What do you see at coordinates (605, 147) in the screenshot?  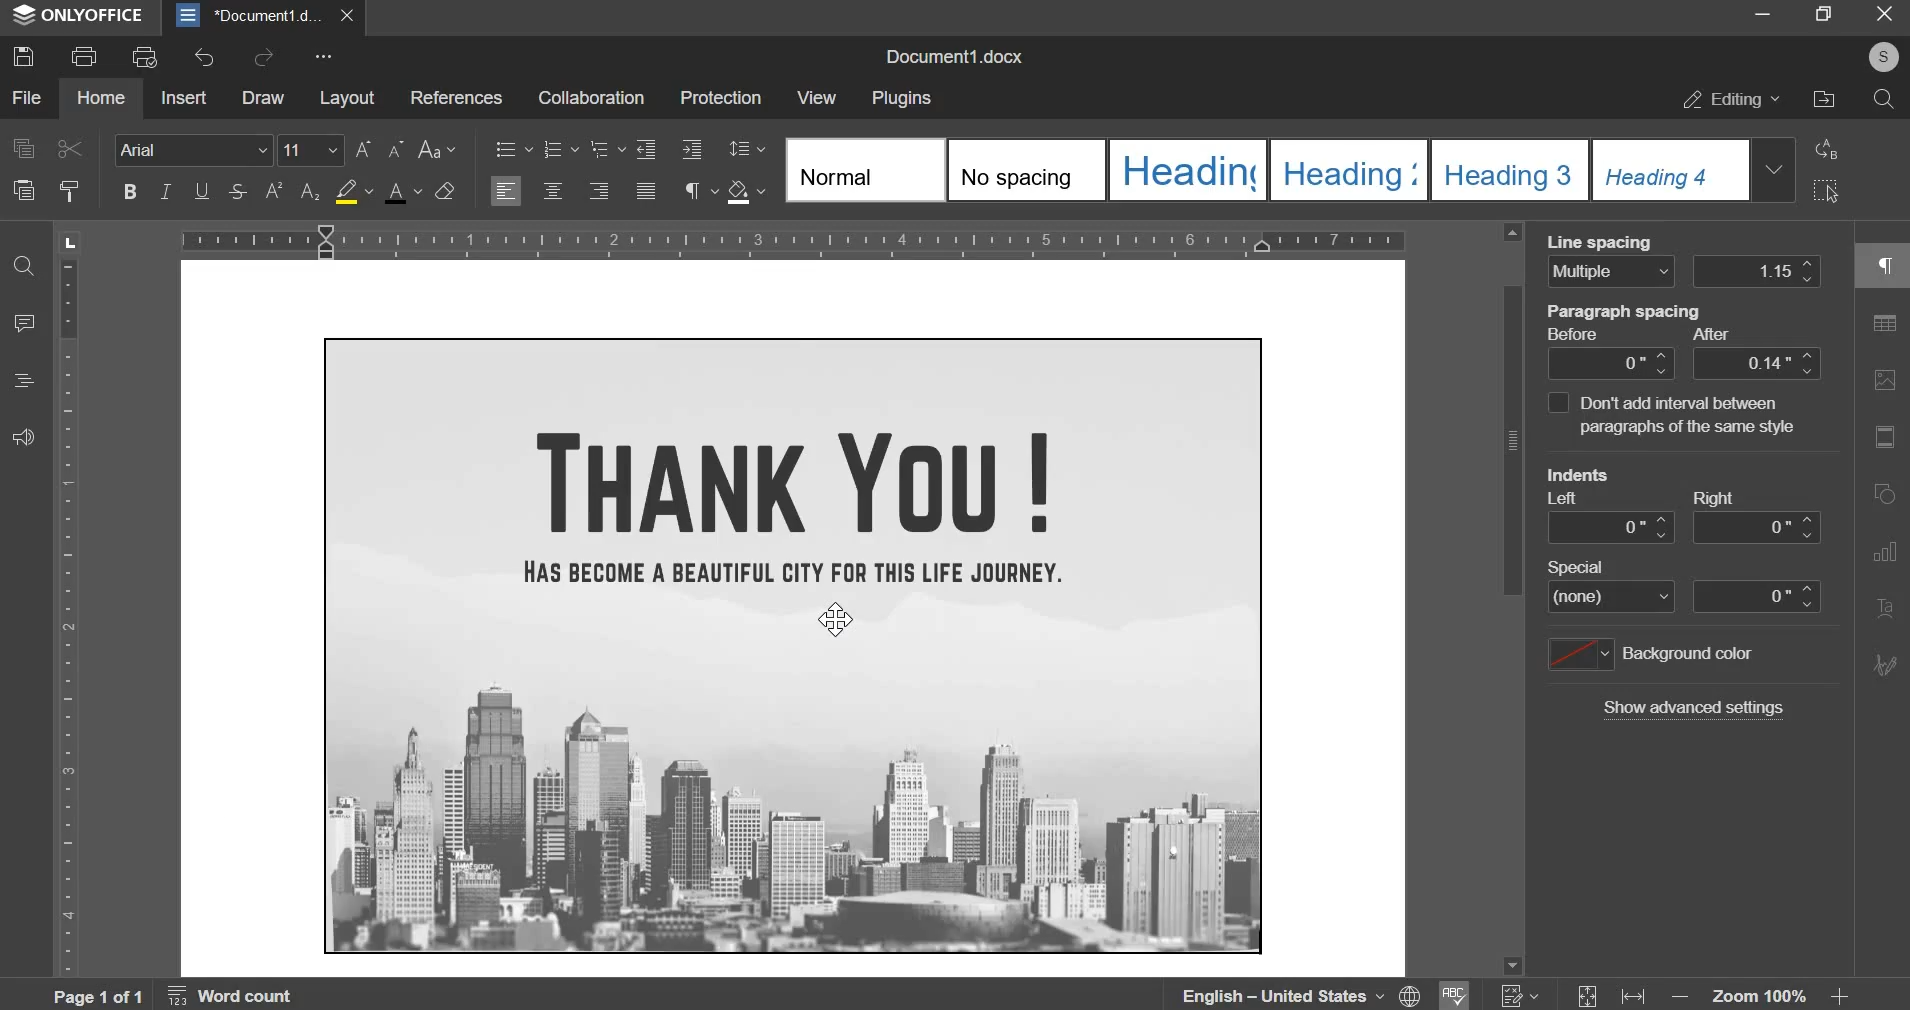 I see `multilevel list` at bounding box center [605, 147].